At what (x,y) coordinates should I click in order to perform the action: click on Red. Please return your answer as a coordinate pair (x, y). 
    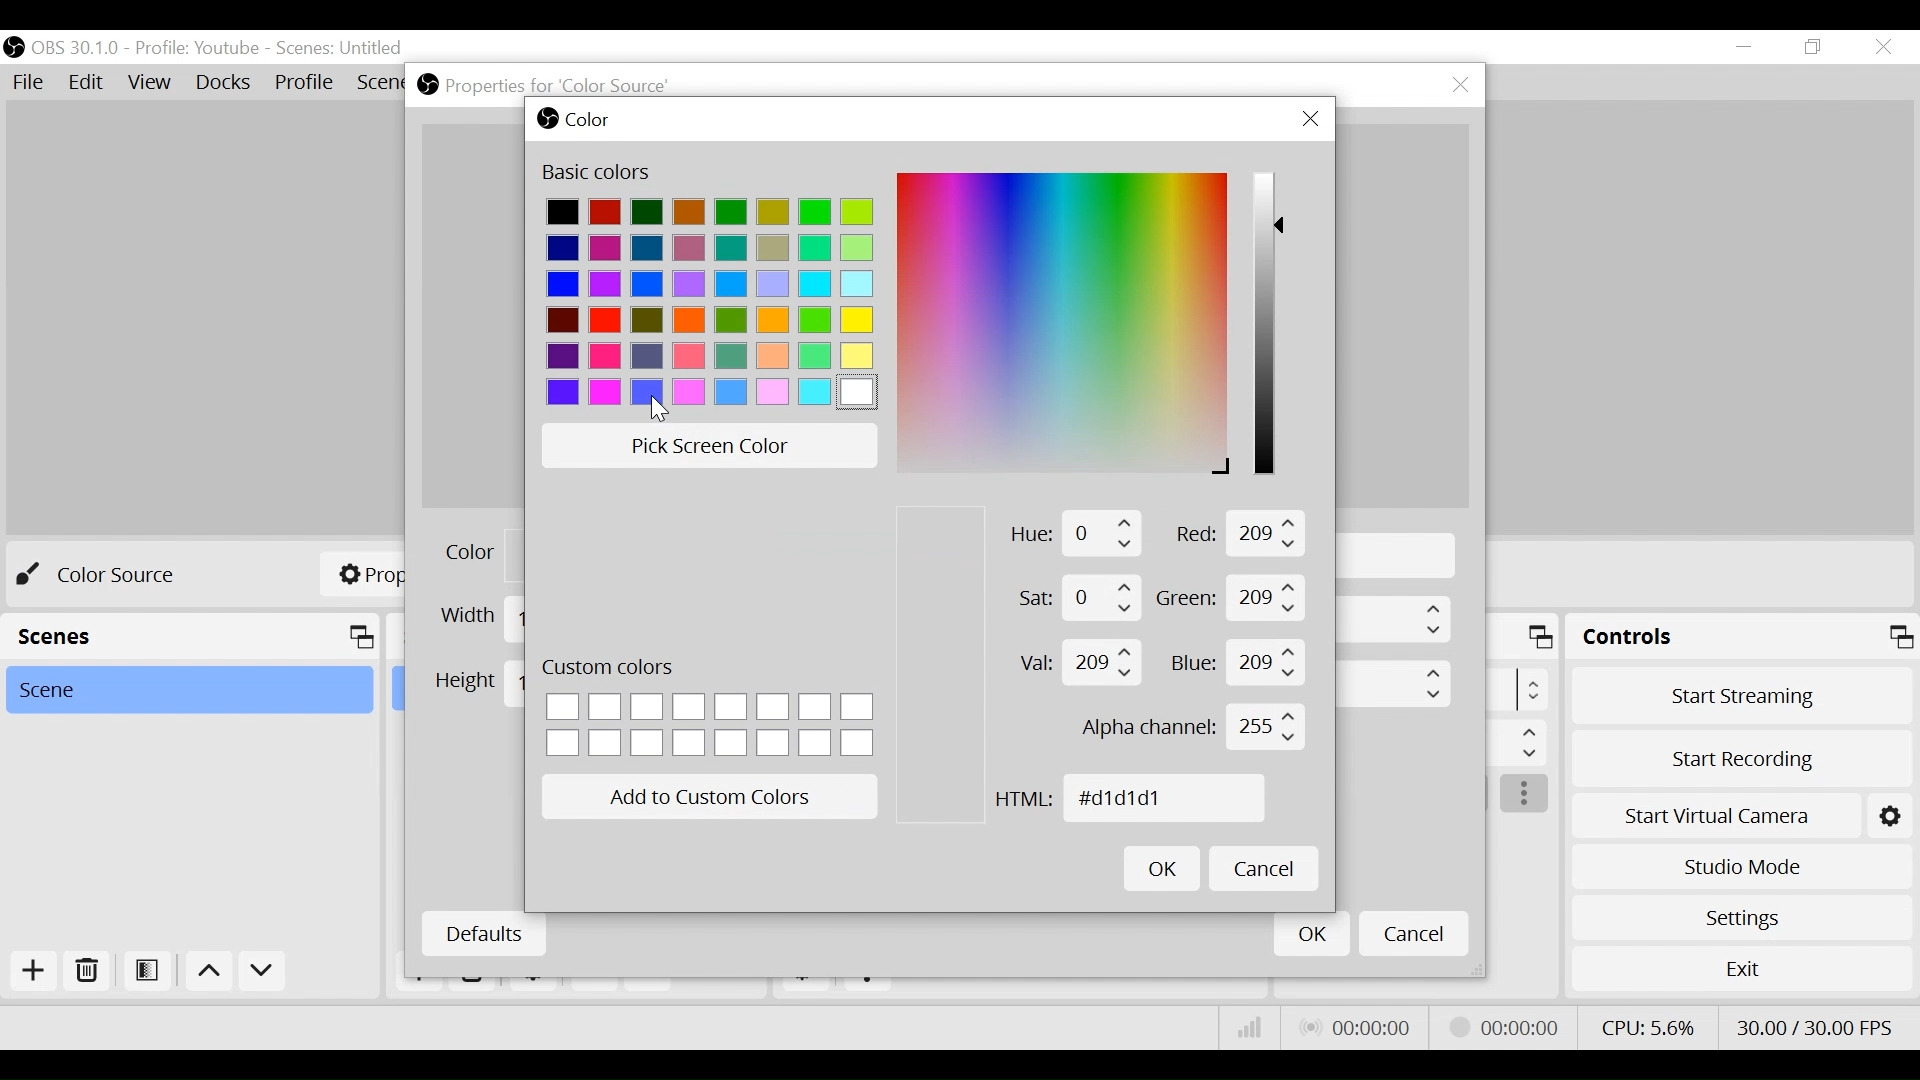
    Looking at the image, I should click on (1237, 533).